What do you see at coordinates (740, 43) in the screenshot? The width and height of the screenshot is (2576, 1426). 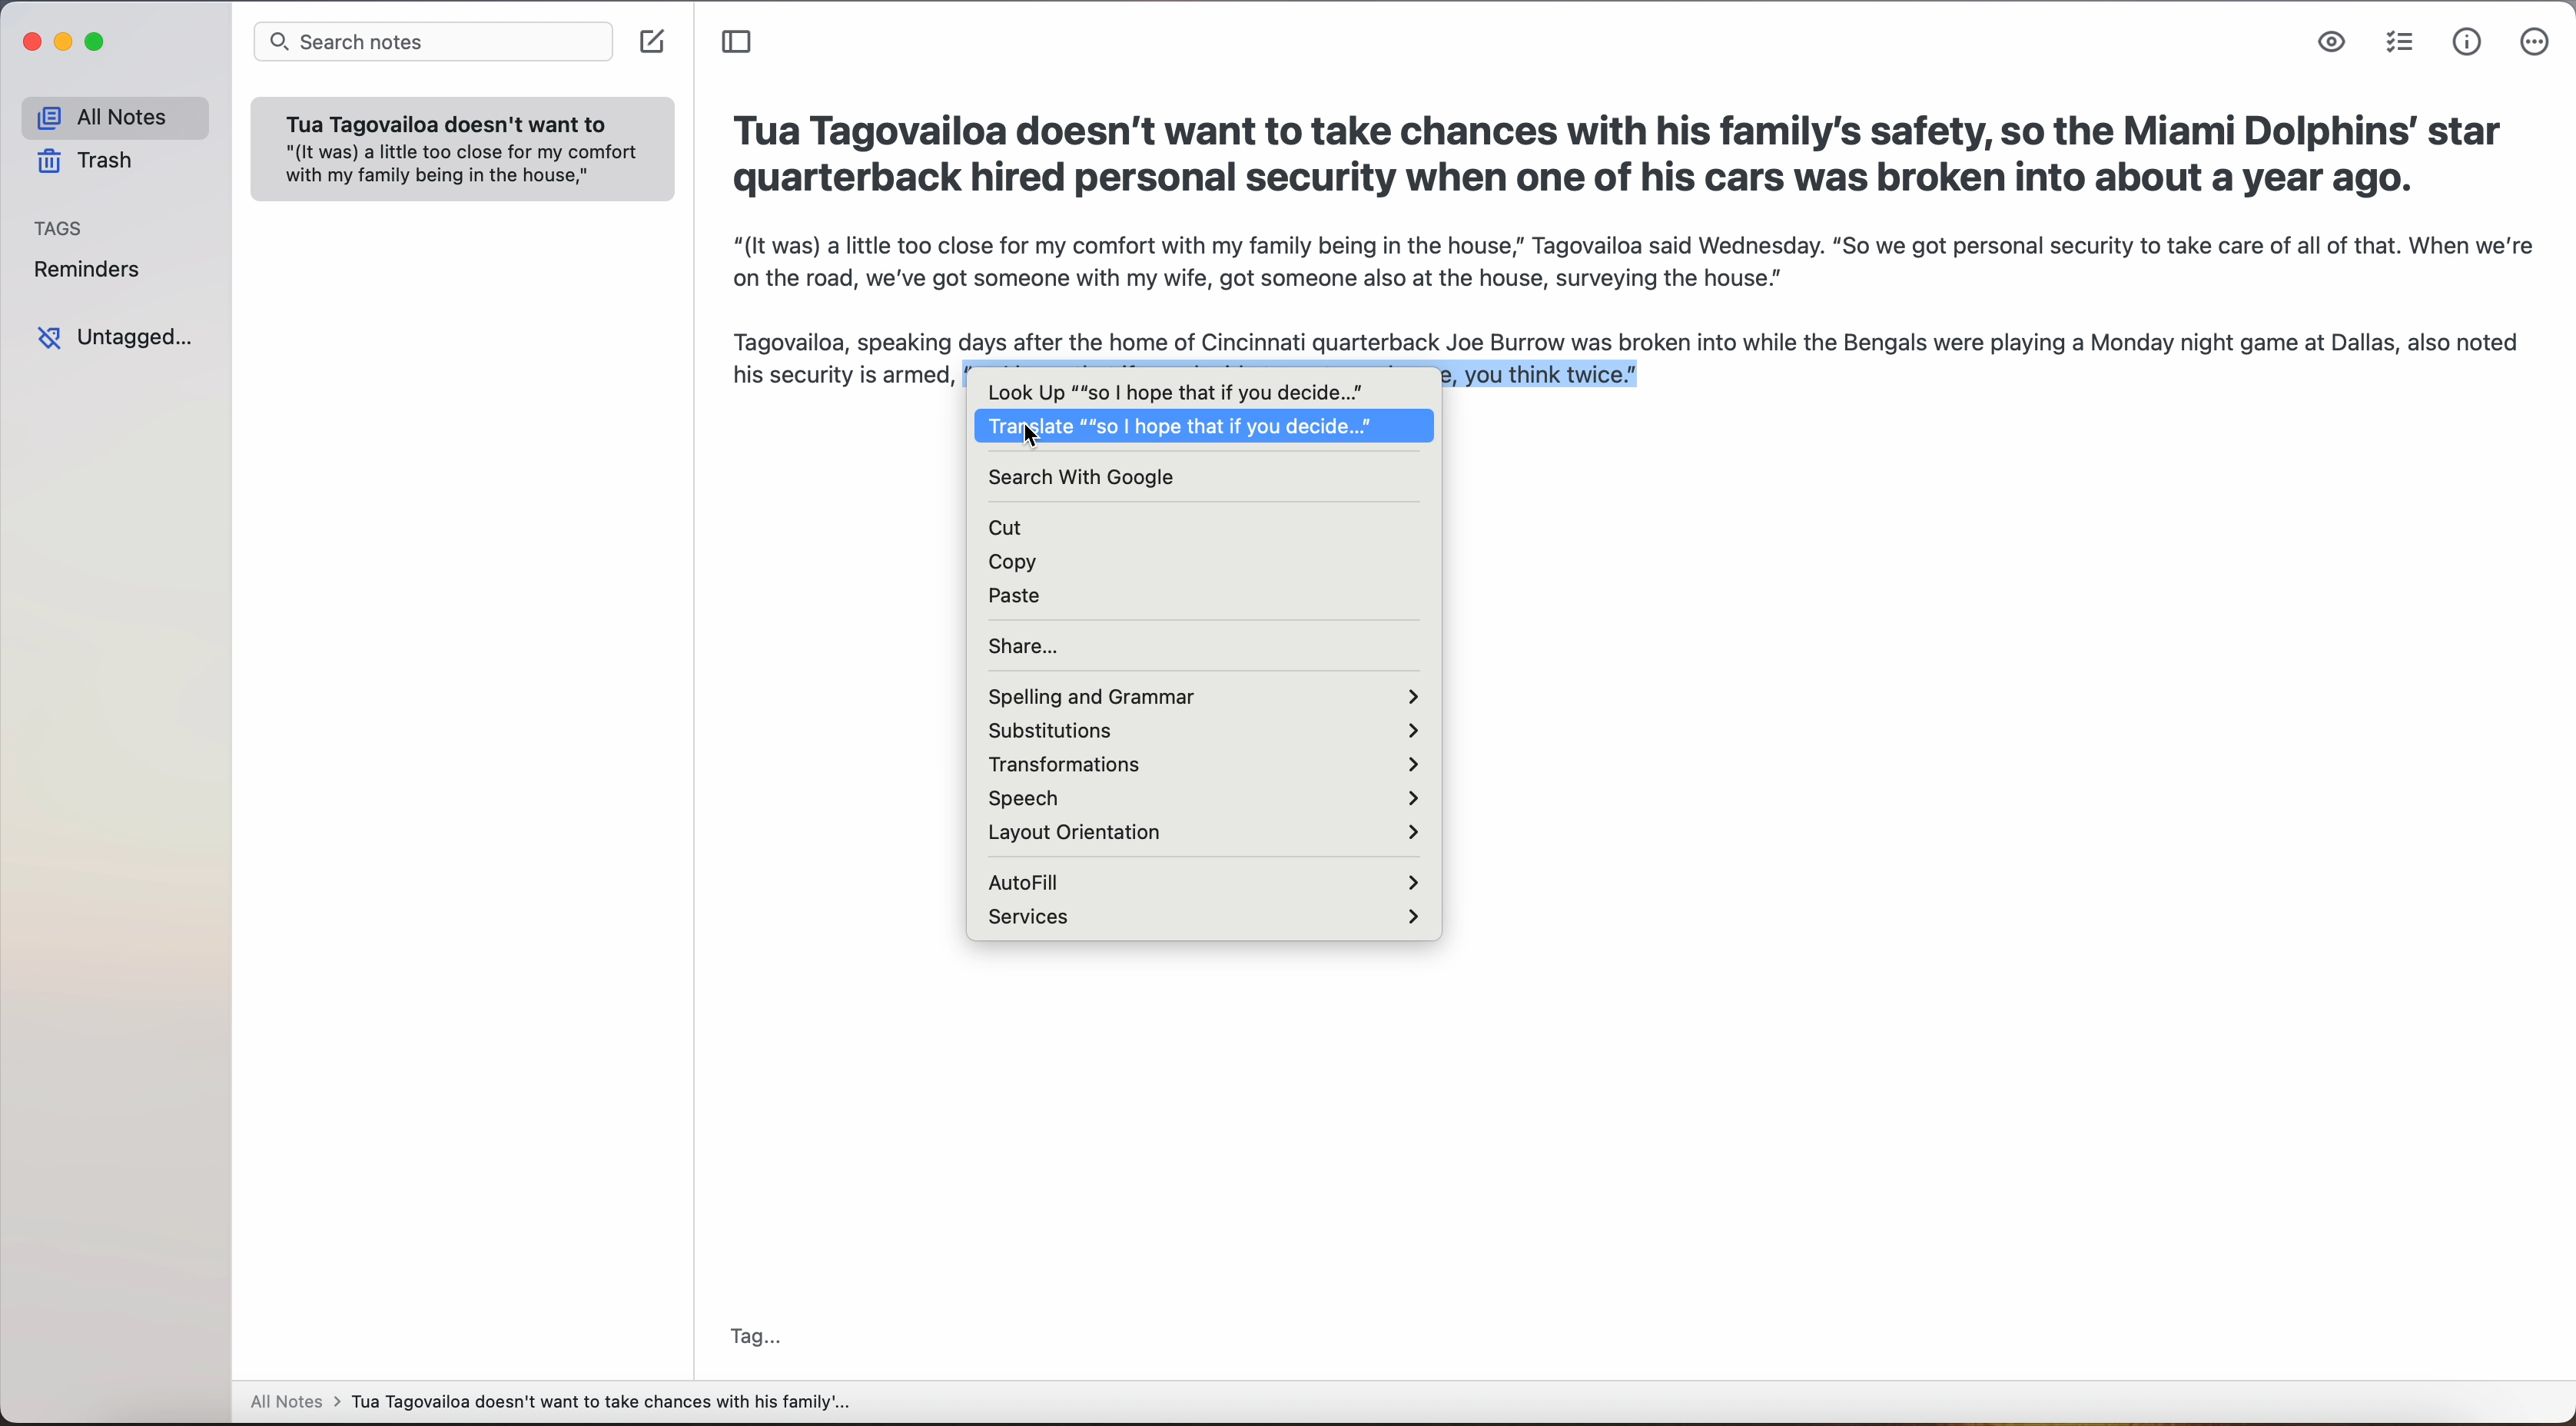 I see `toggle sidebar` at bounding box center [740, 43].